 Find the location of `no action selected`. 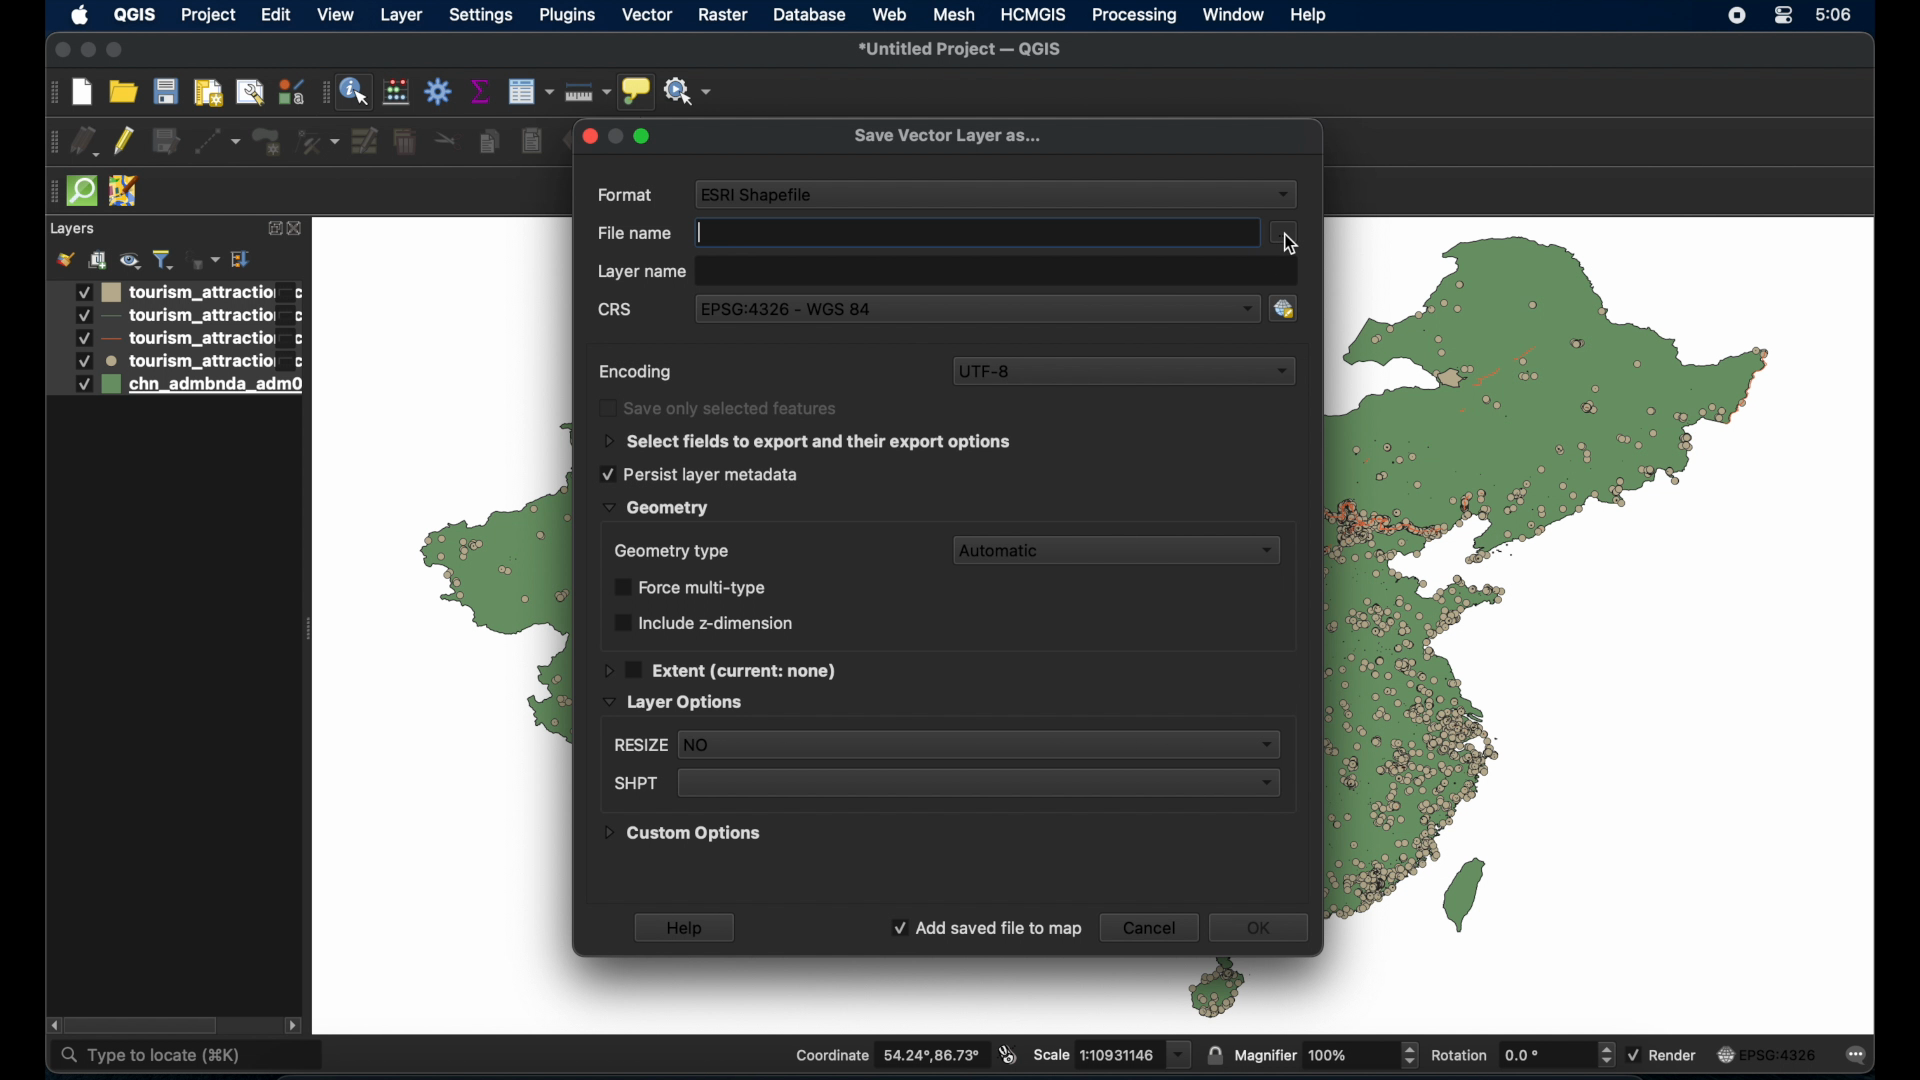

no action selected is located at coordinates (689, 89).